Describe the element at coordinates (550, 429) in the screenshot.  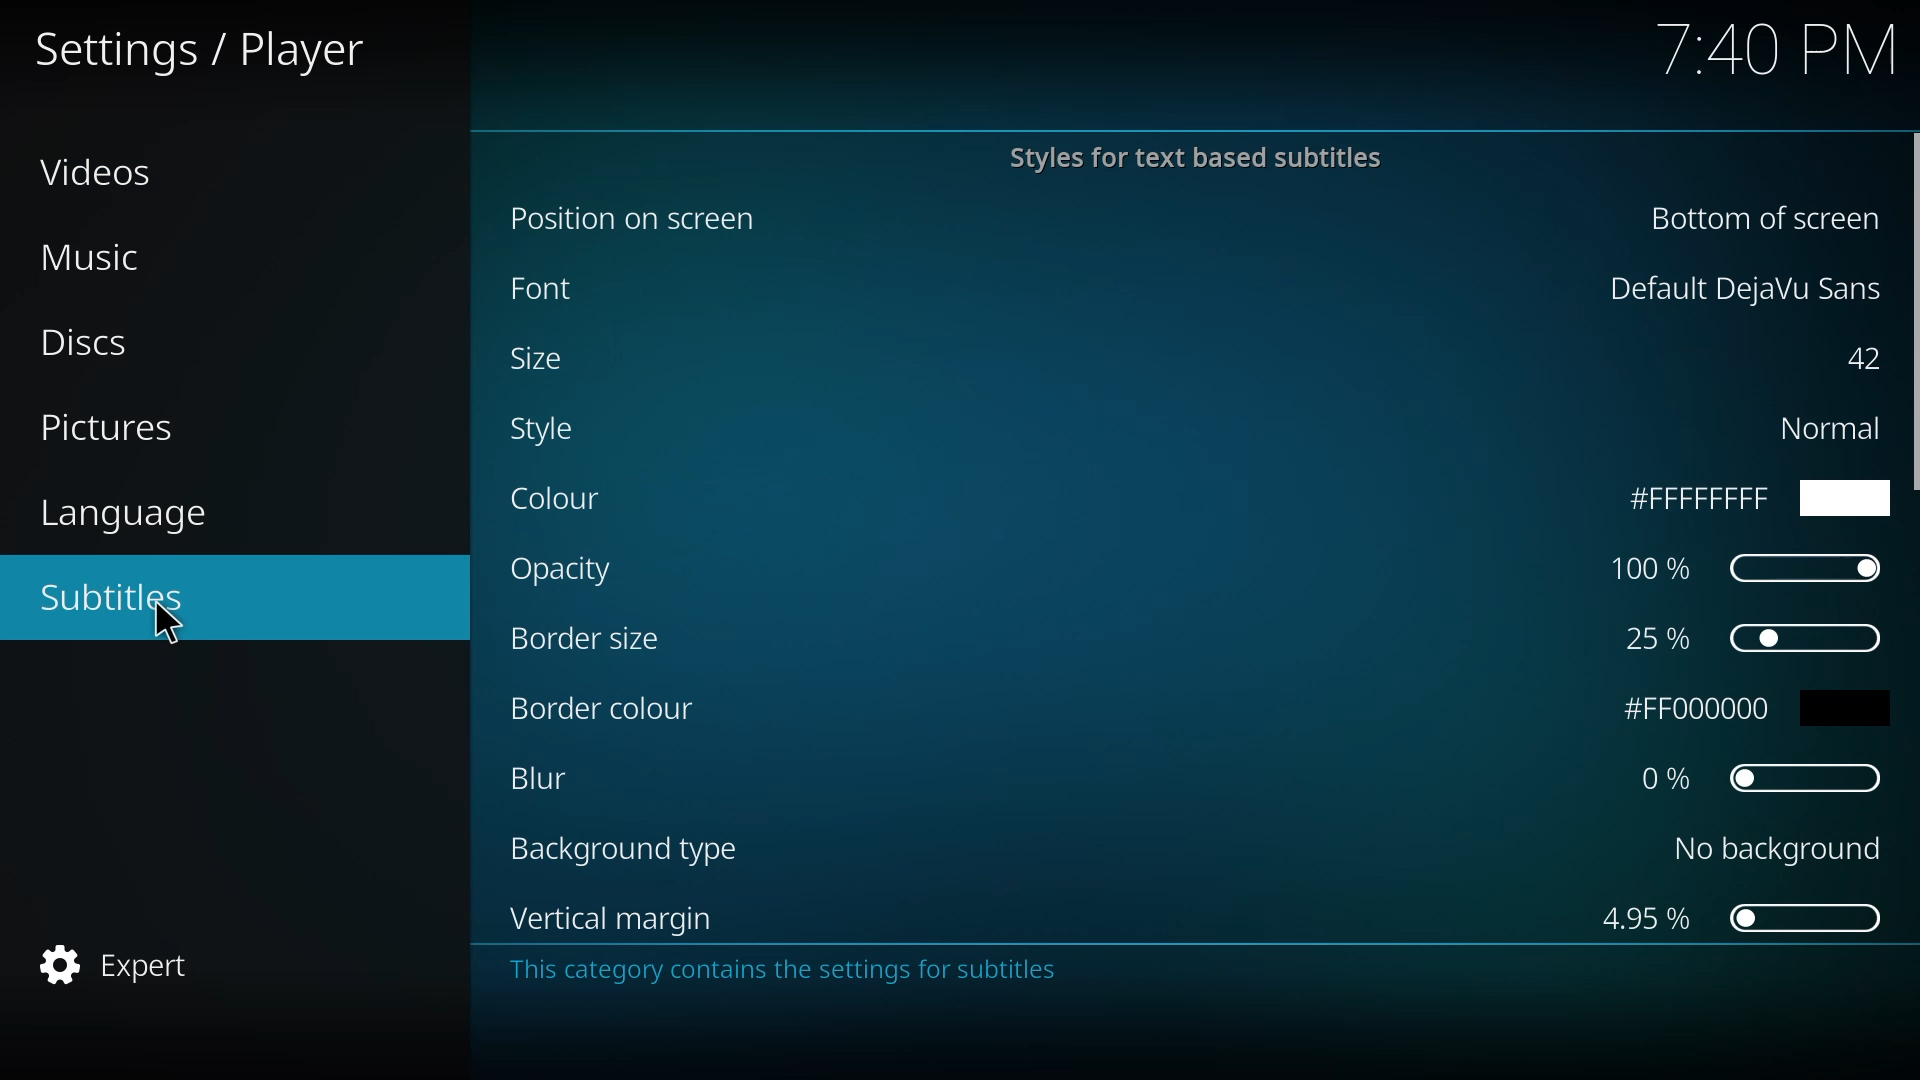
I see `style` at that location.